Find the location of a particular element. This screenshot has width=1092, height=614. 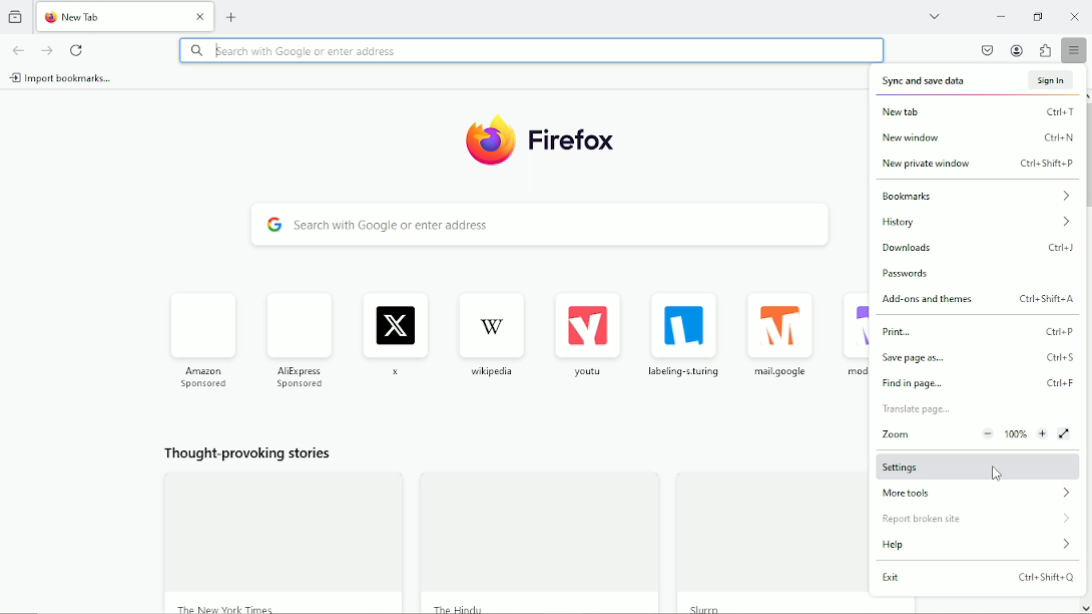

Amazon is located at coordinates (203, 339).